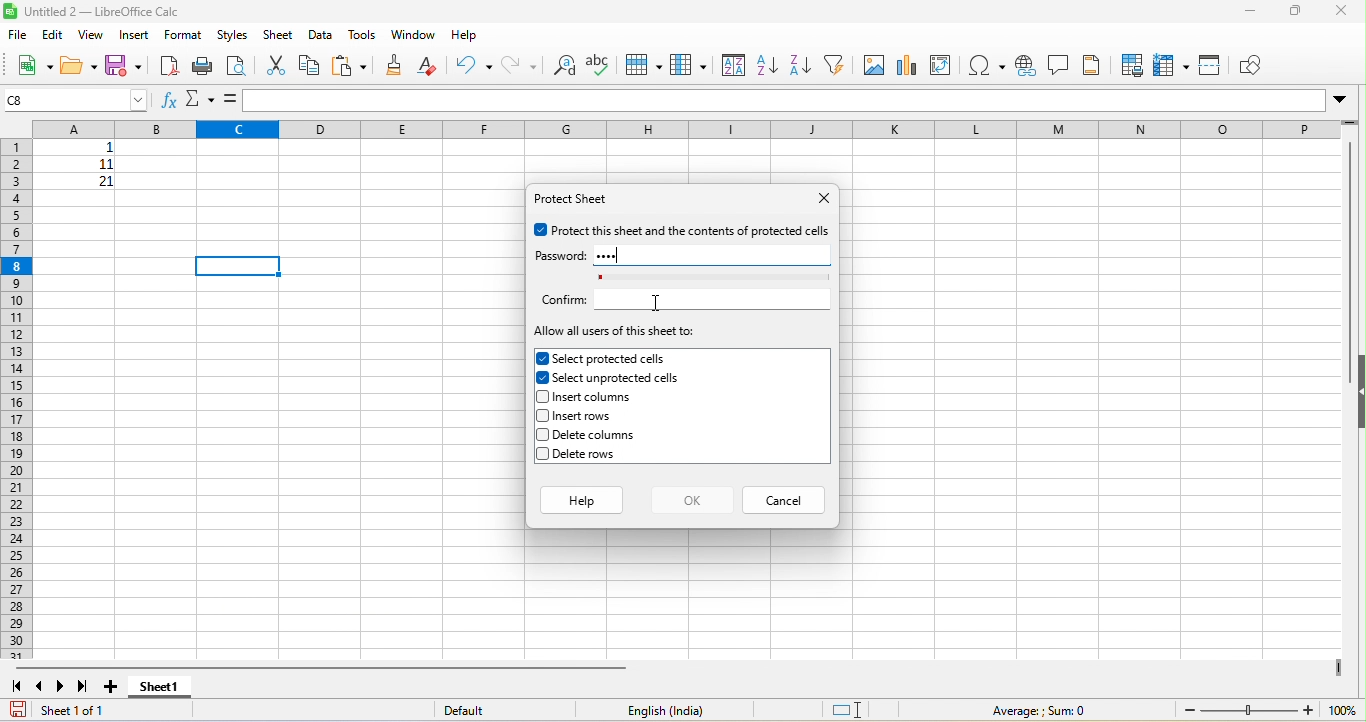  I want to click on selected protected cells, so click(610, 358).